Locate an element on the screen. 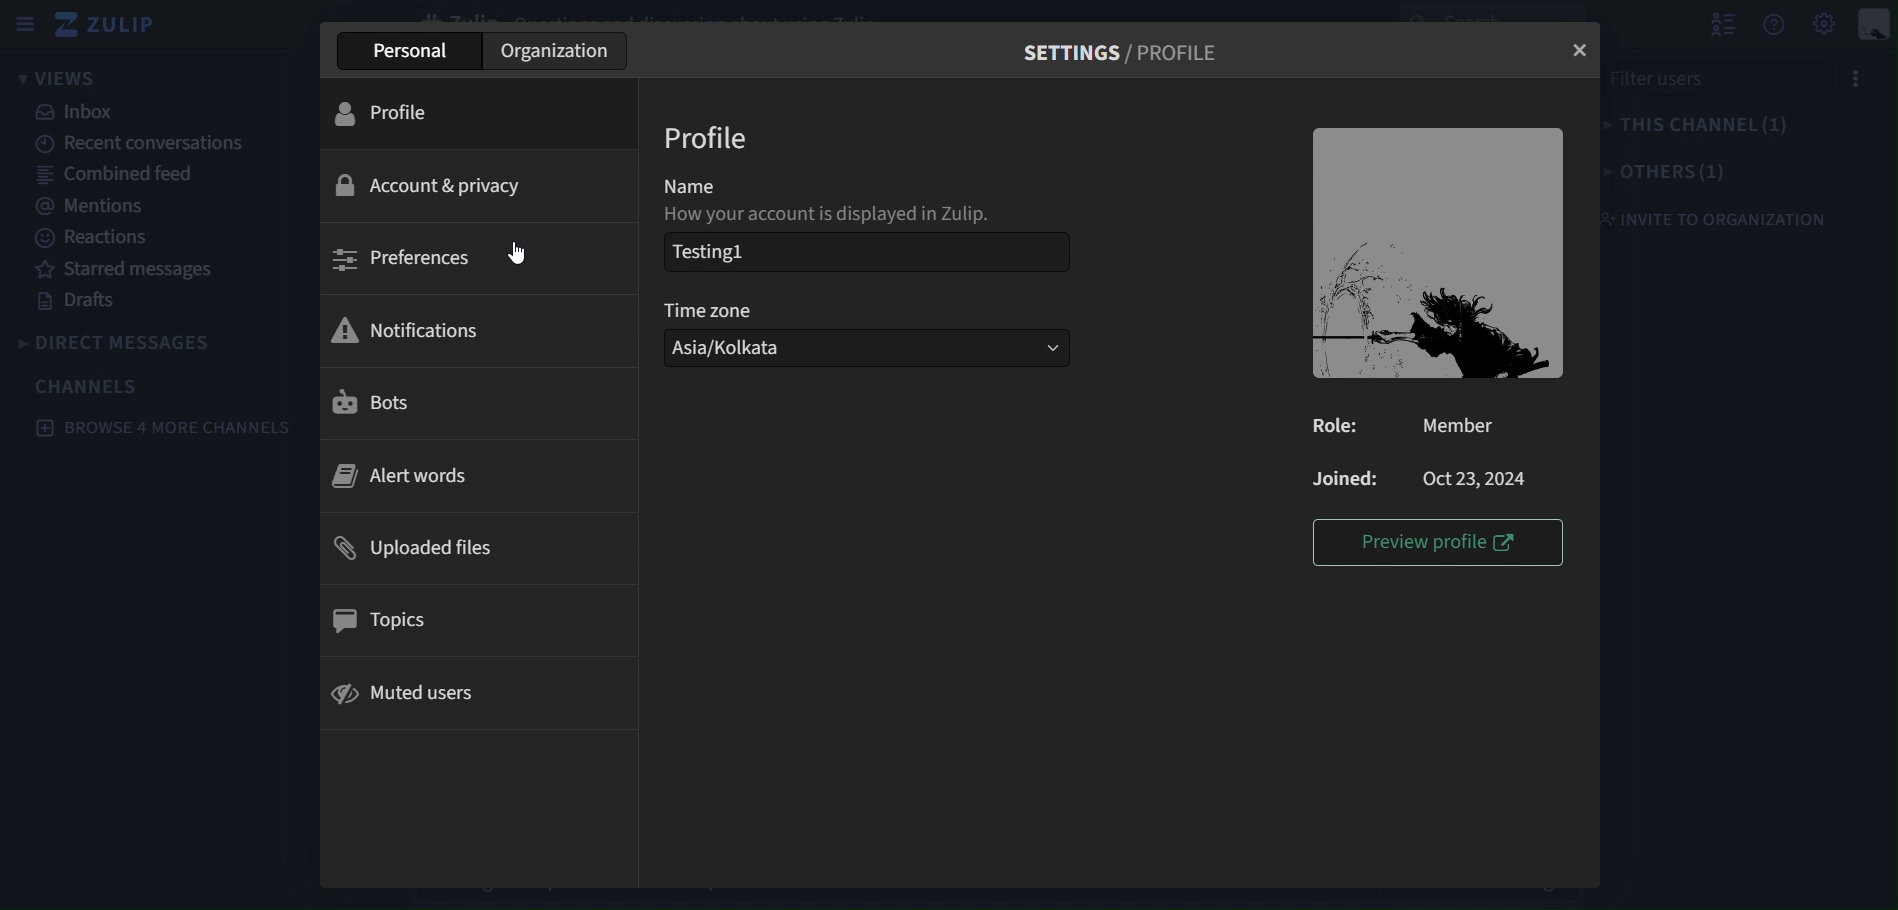  get help is located at coordinates (1778, 24).